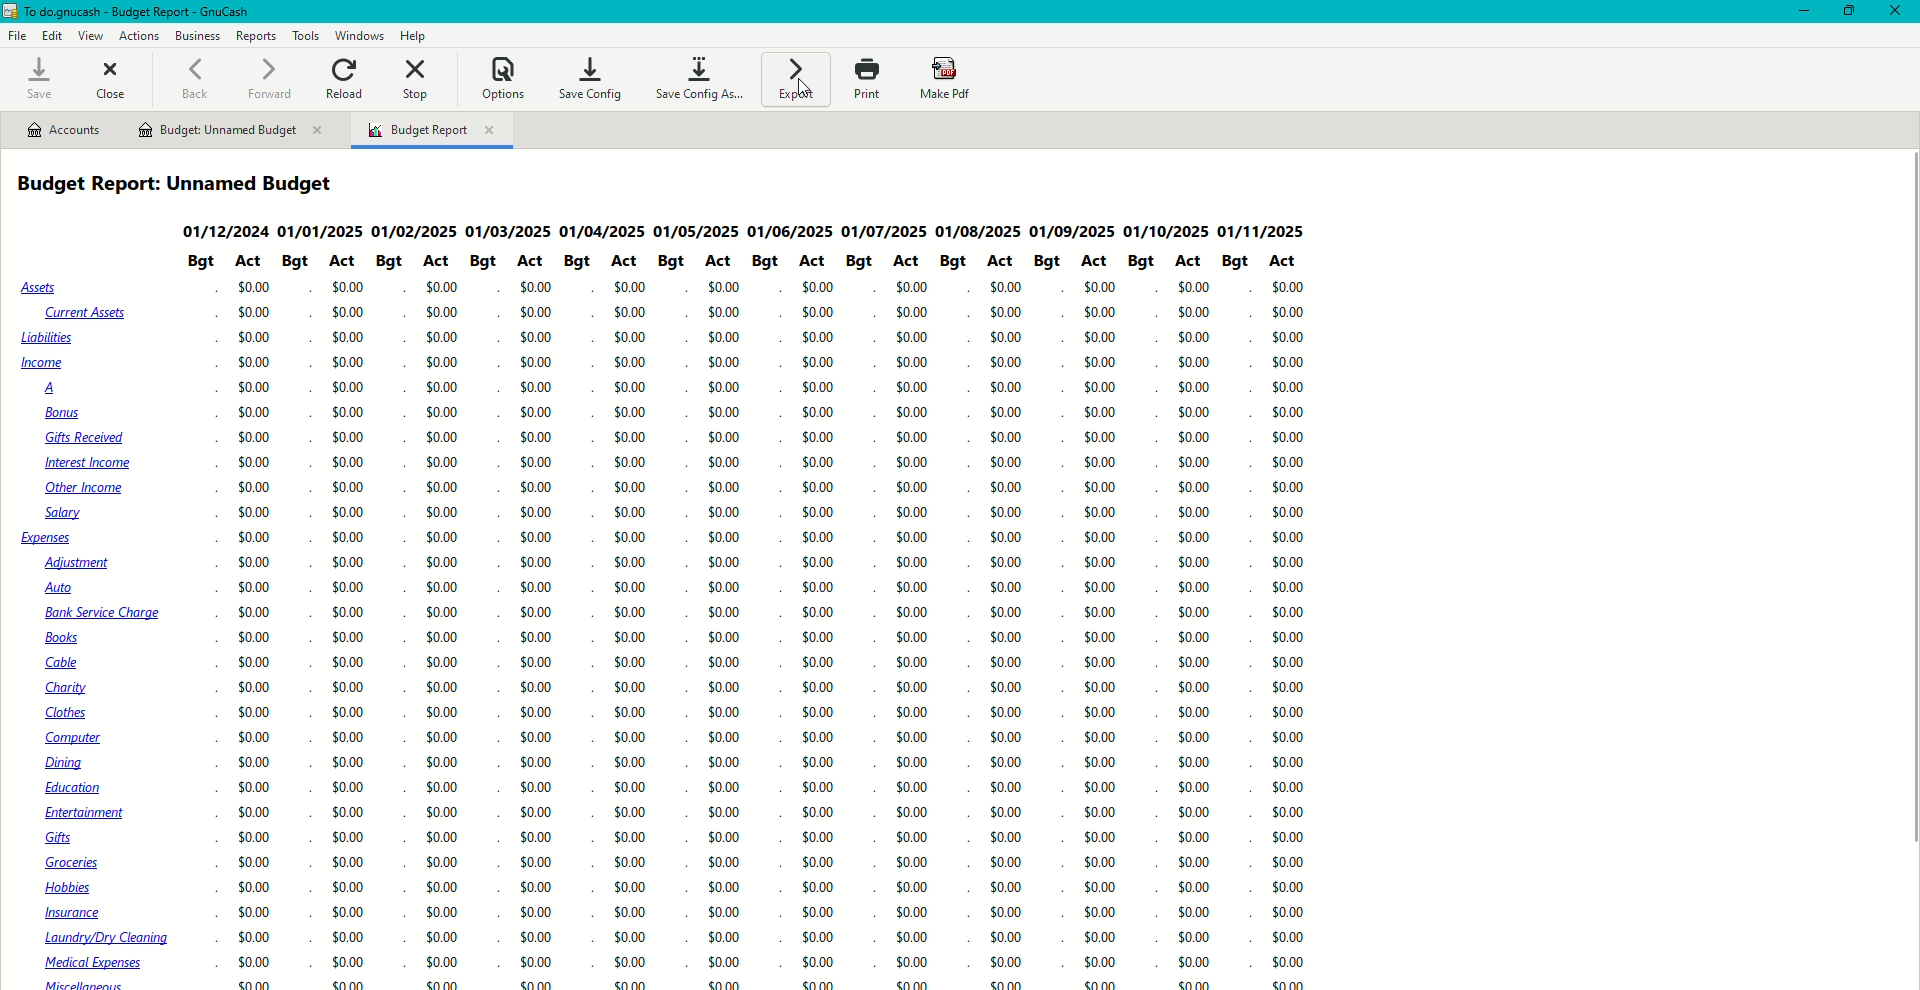 The height and width of the screenshot is (990, 1920). Describe the element at coordinates (635, 338) in the screenshot. I see `$0.00` at that location.